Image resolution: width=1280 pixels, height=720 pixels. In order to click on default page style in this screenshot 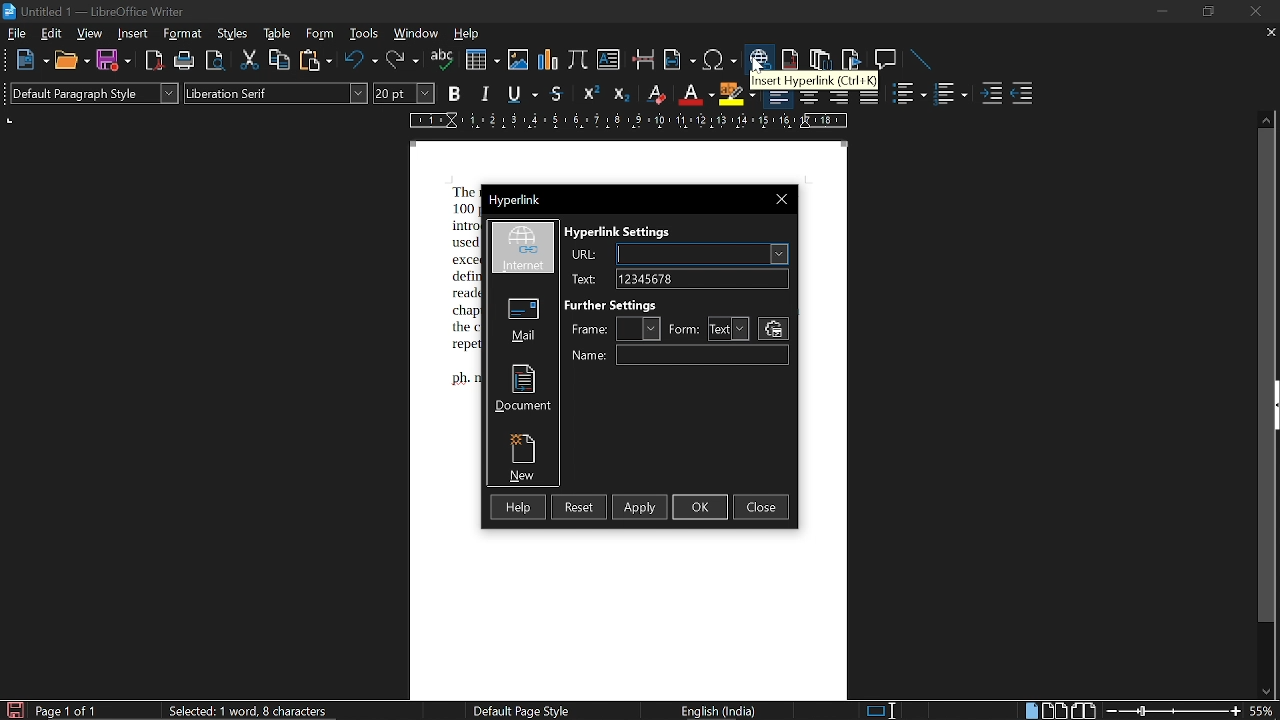, I will do `click(522, 711)`.